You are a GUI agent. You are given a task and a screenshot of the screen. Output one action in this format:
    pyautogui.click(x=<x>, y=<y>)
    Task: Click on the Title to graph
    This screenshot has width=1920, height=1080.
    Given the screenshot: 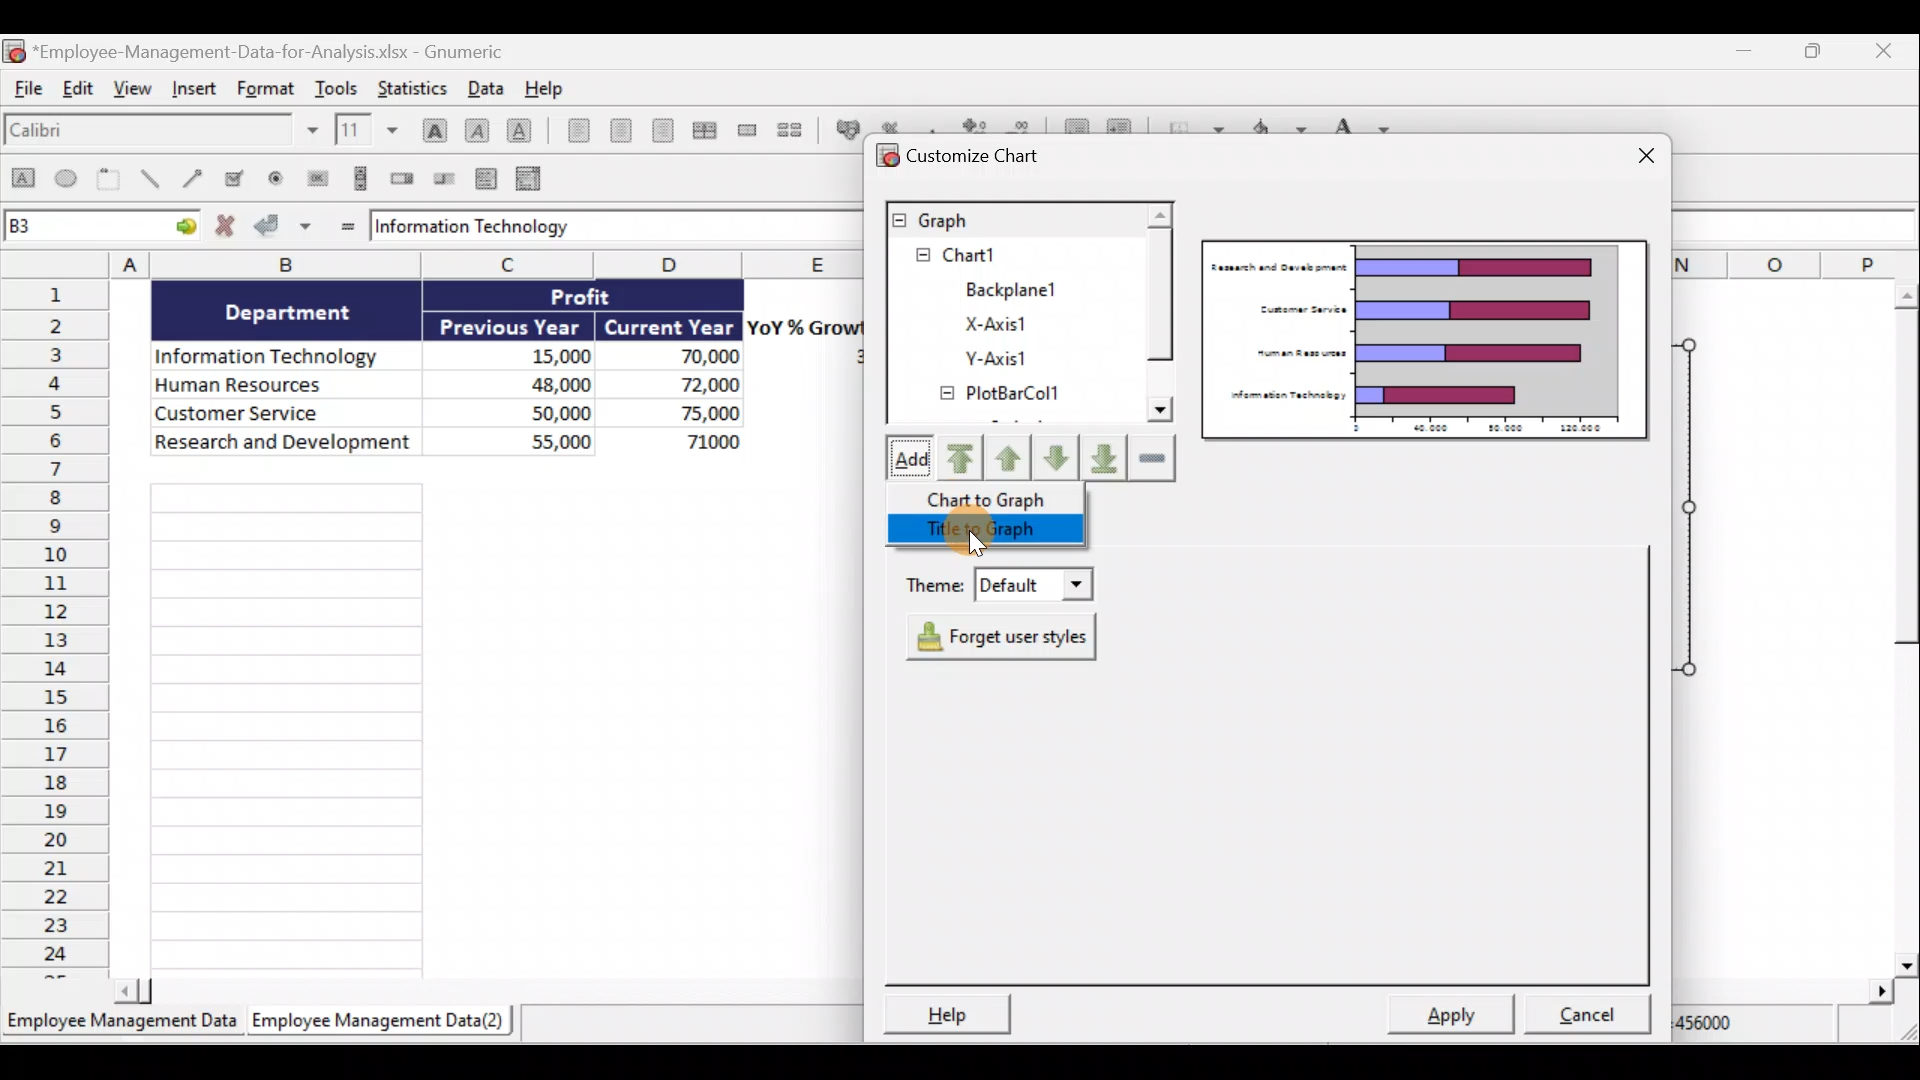 What is the action you would take?
    pyautogui.click(x=991, y=532)
    